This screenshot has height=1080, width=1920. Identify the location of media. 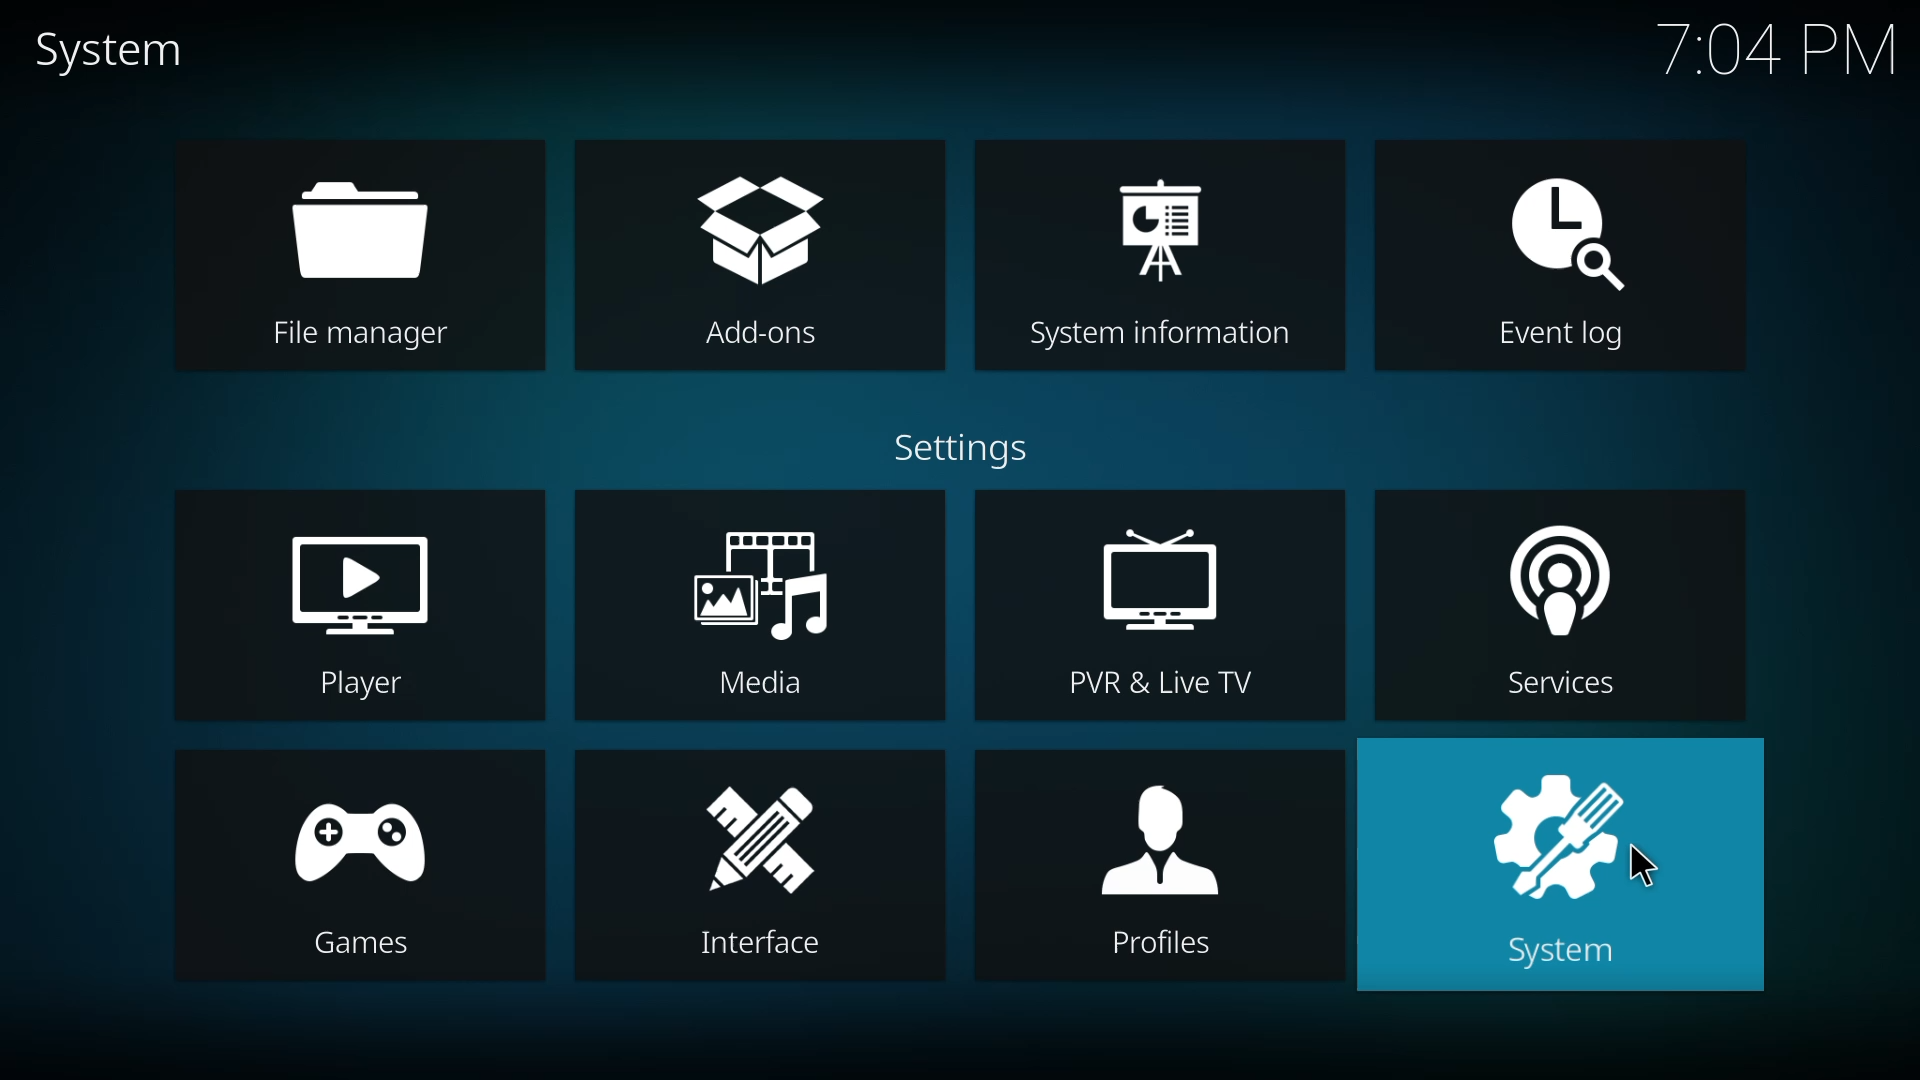
(764, 610).